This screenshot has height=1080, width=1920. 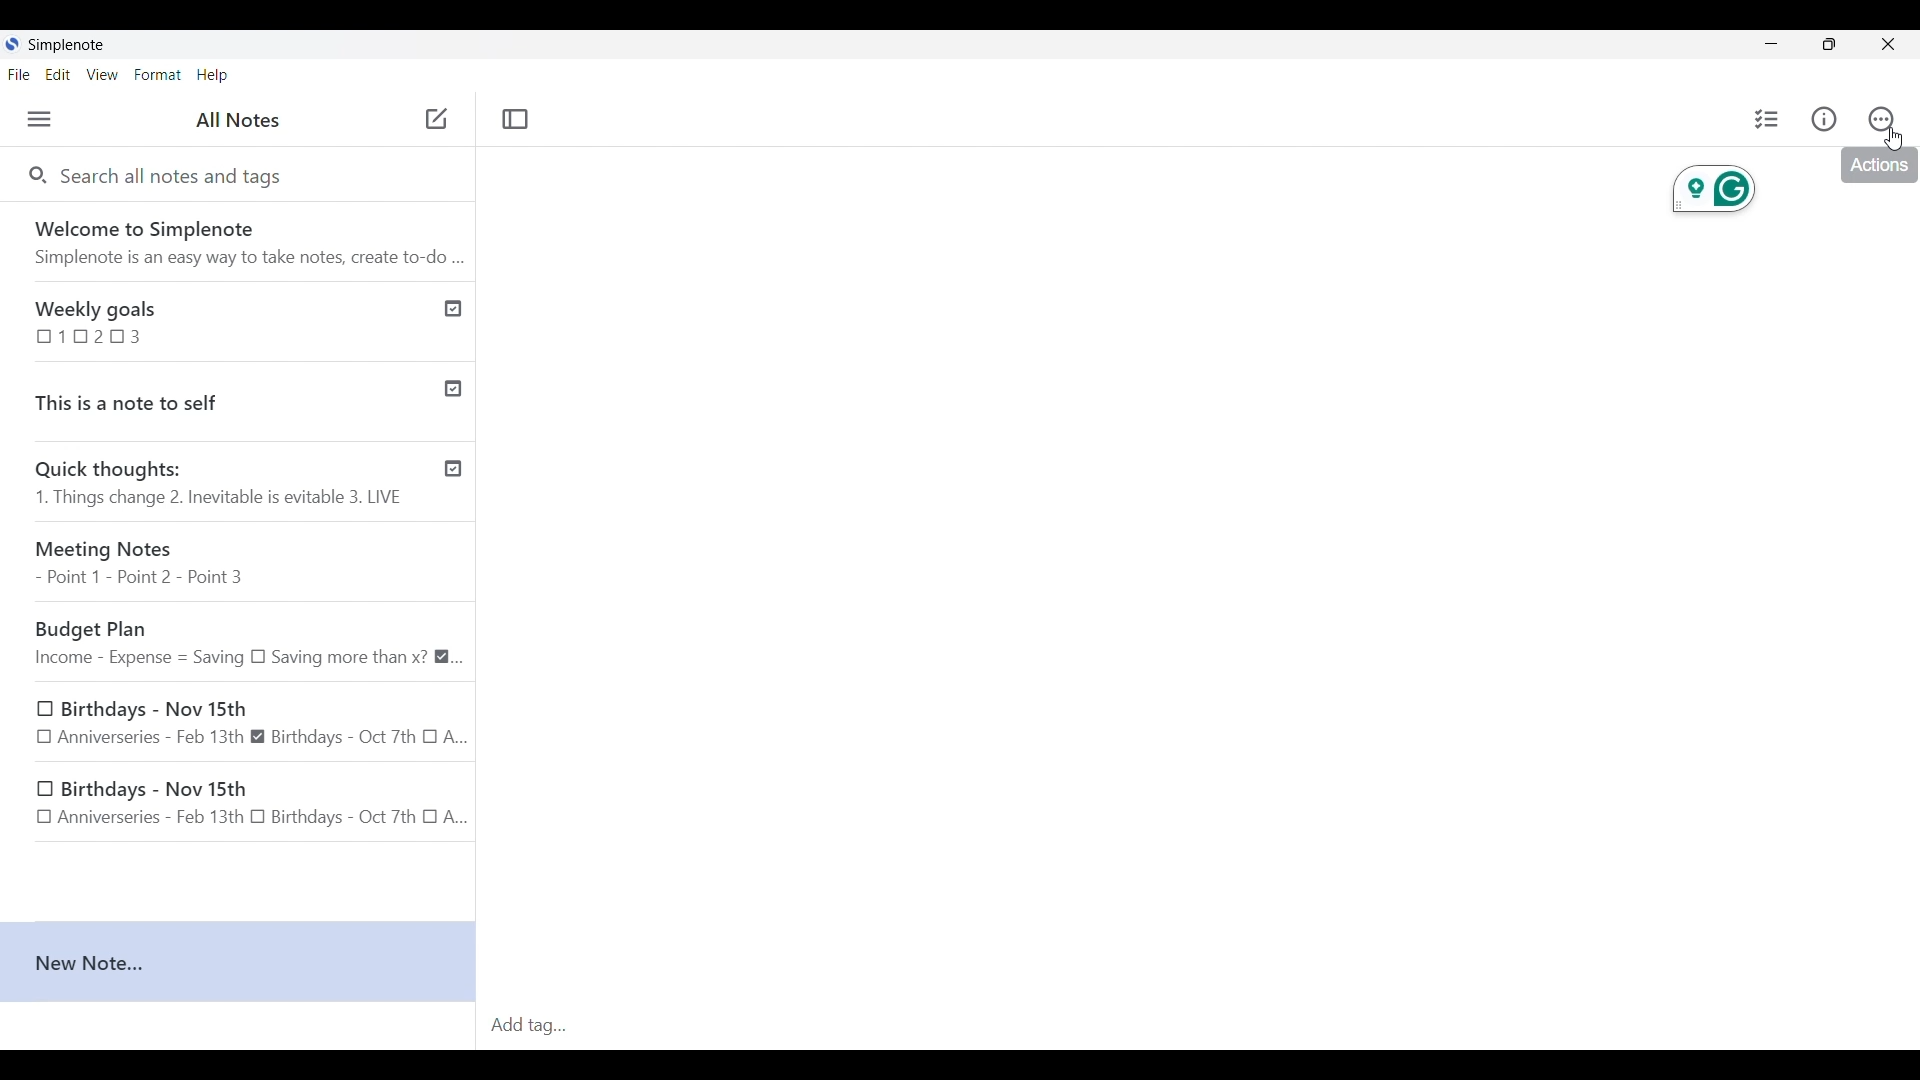 I want to click on New note, so click(x=238, y=963).